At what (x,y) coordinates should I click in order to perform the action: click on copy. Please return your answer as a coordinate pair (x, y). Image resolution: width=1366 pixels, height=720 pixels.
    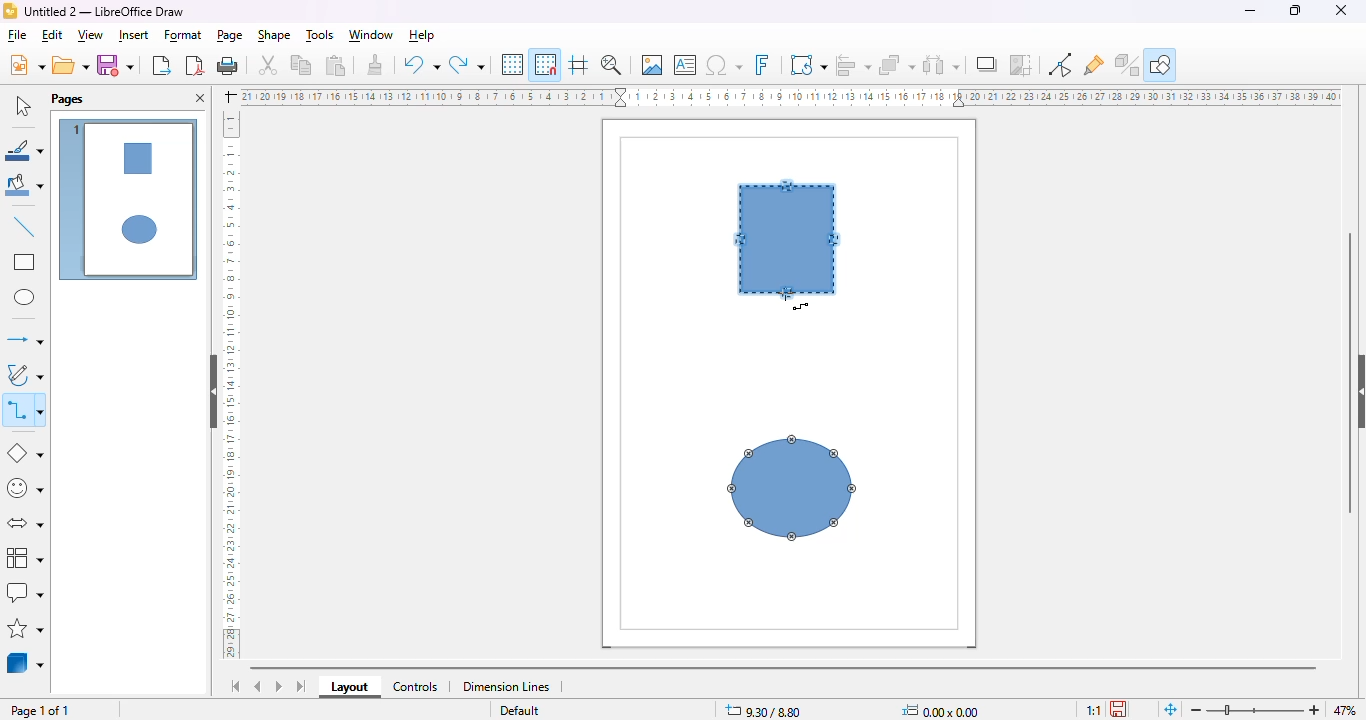
    Looking at the image, I should click on (301, 65).